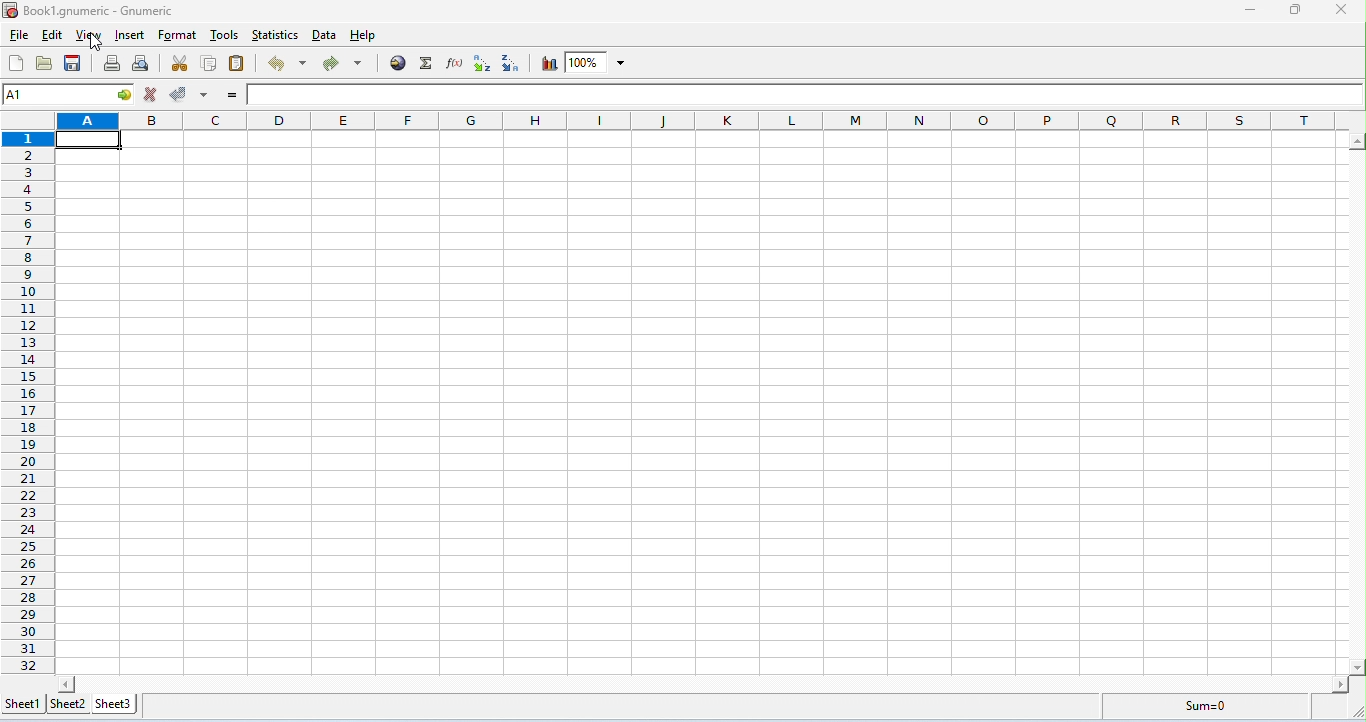  What do you see at coordinates (45, 63) in the screenshot?
I see `open` at bounding box center [45, 63].